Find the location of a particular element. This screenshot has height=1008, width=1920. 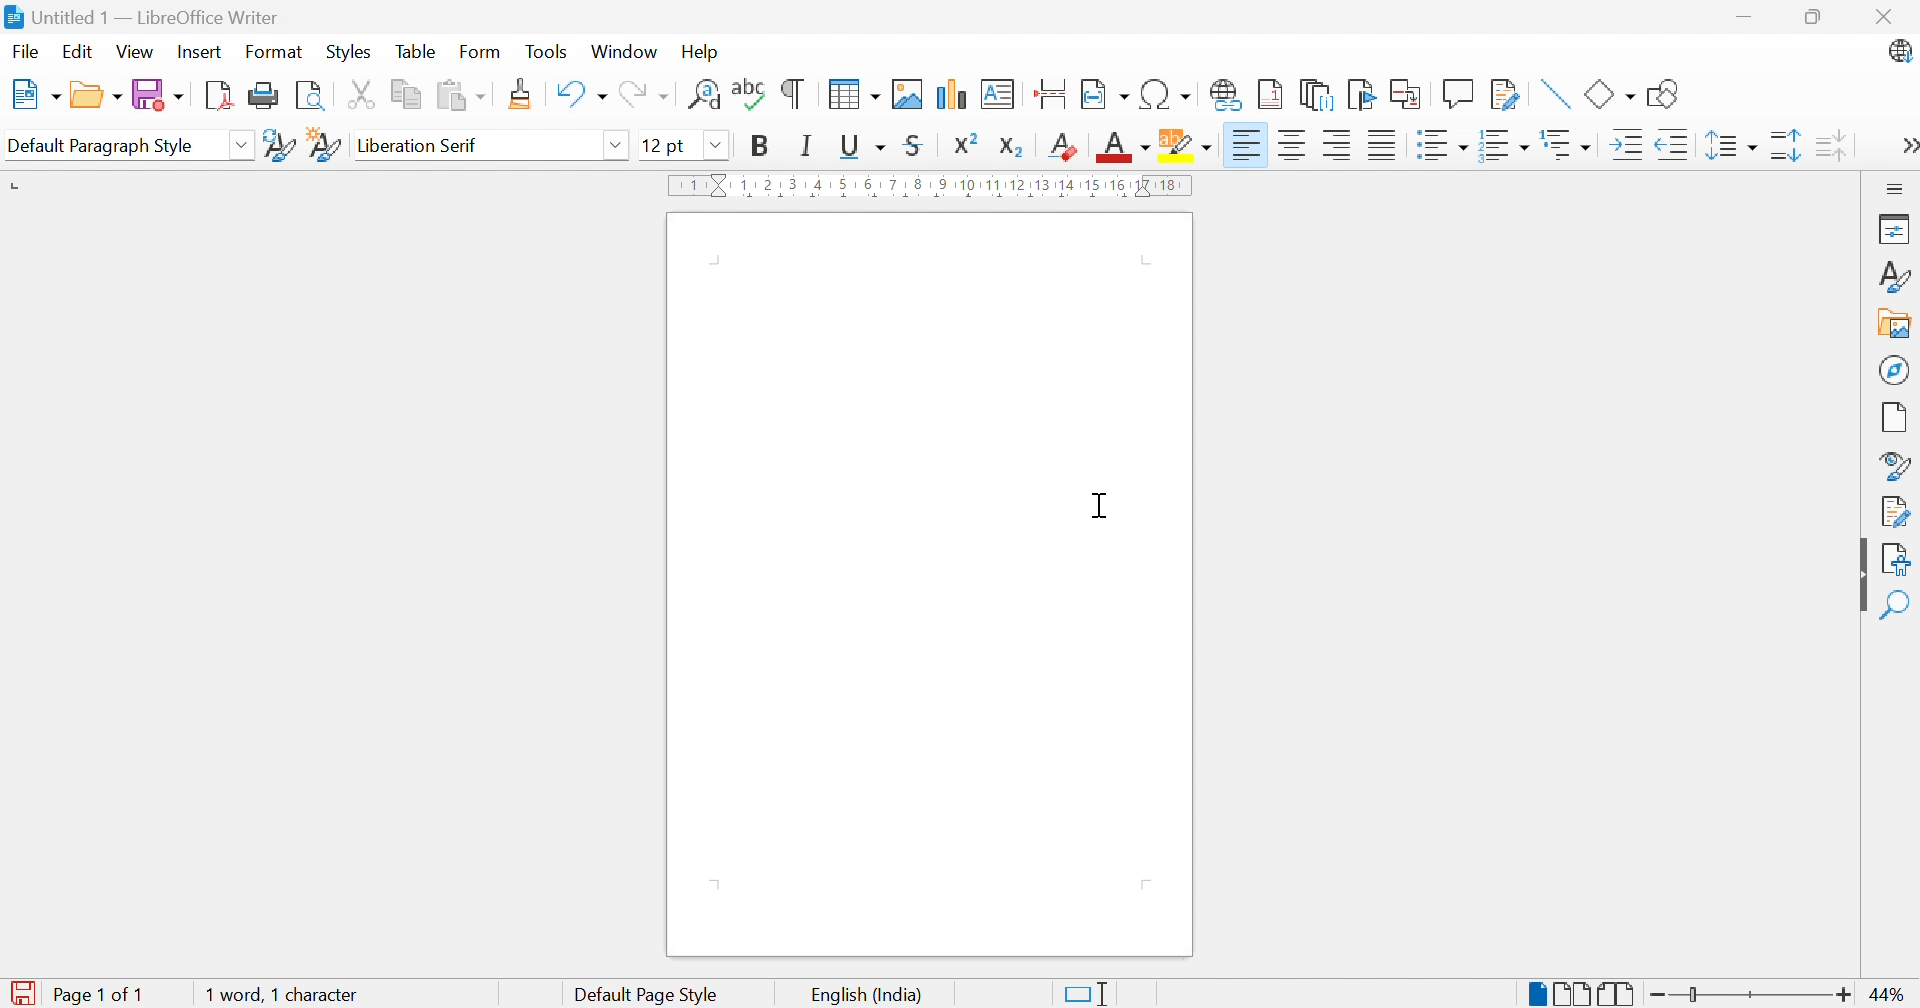

Show draw functions is located at coordinates (1665, 94).